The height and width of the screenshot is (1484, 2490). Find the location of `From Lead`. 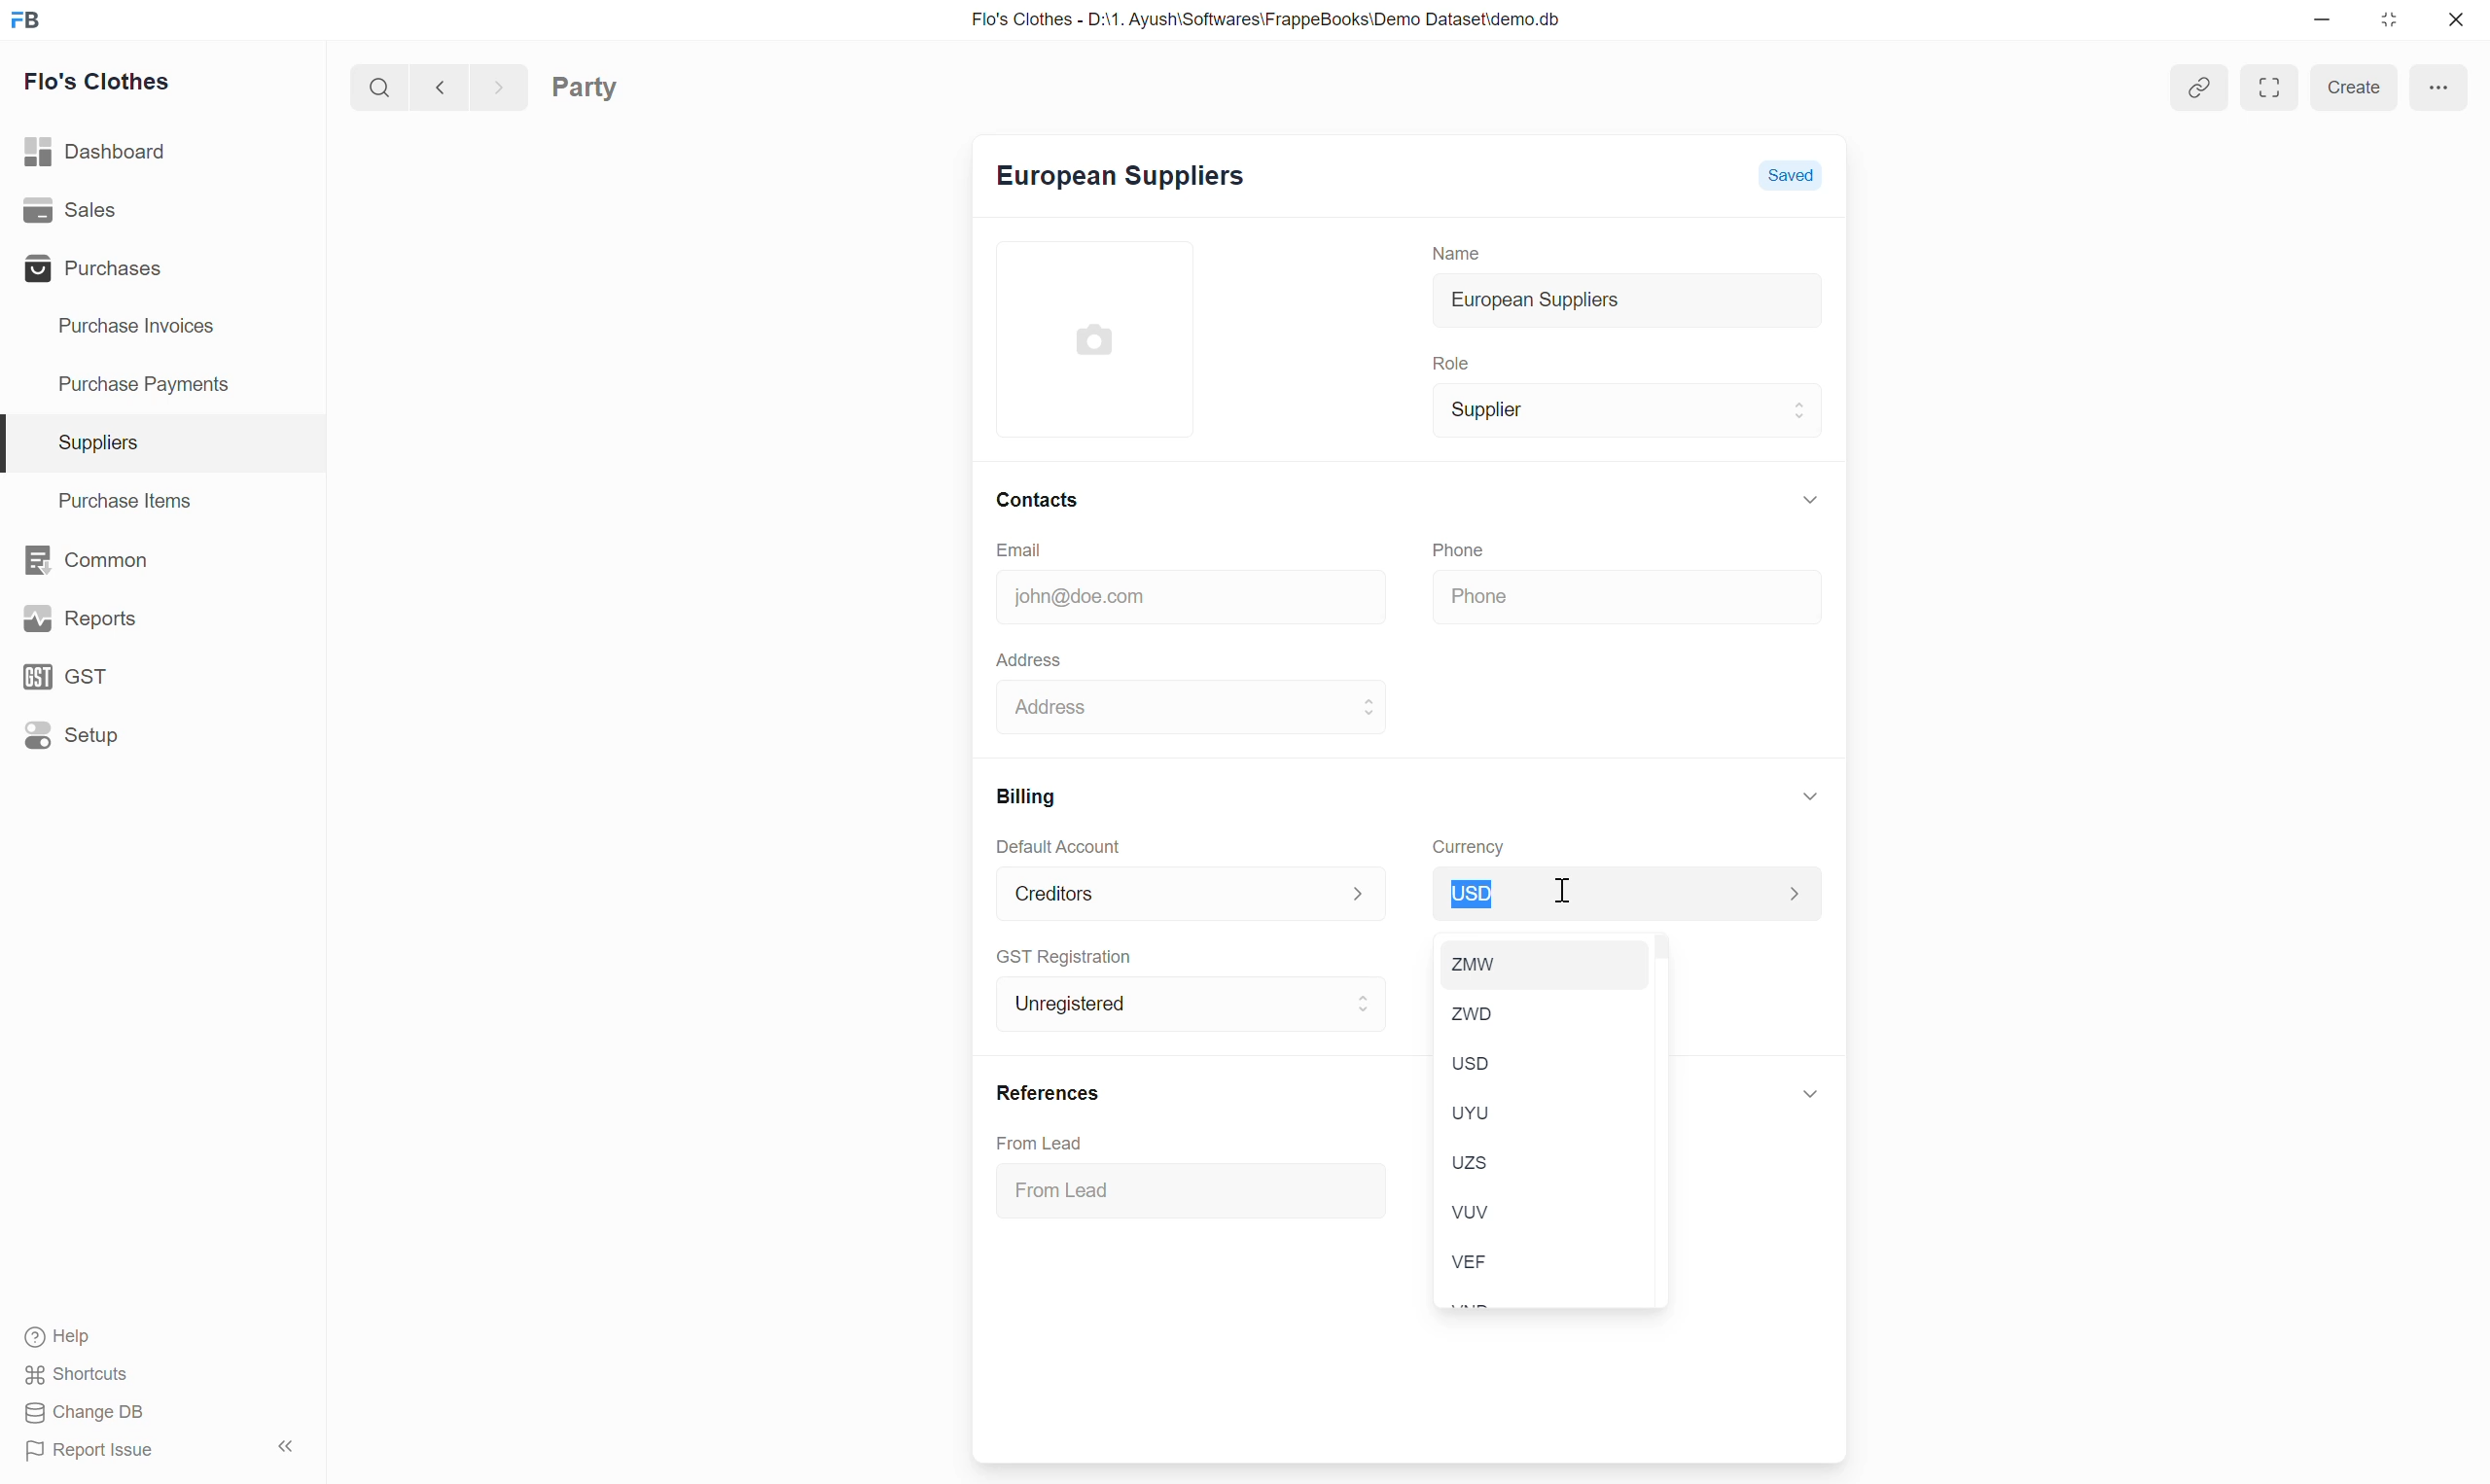

From Lead is located at coordinates (1054, 1142).